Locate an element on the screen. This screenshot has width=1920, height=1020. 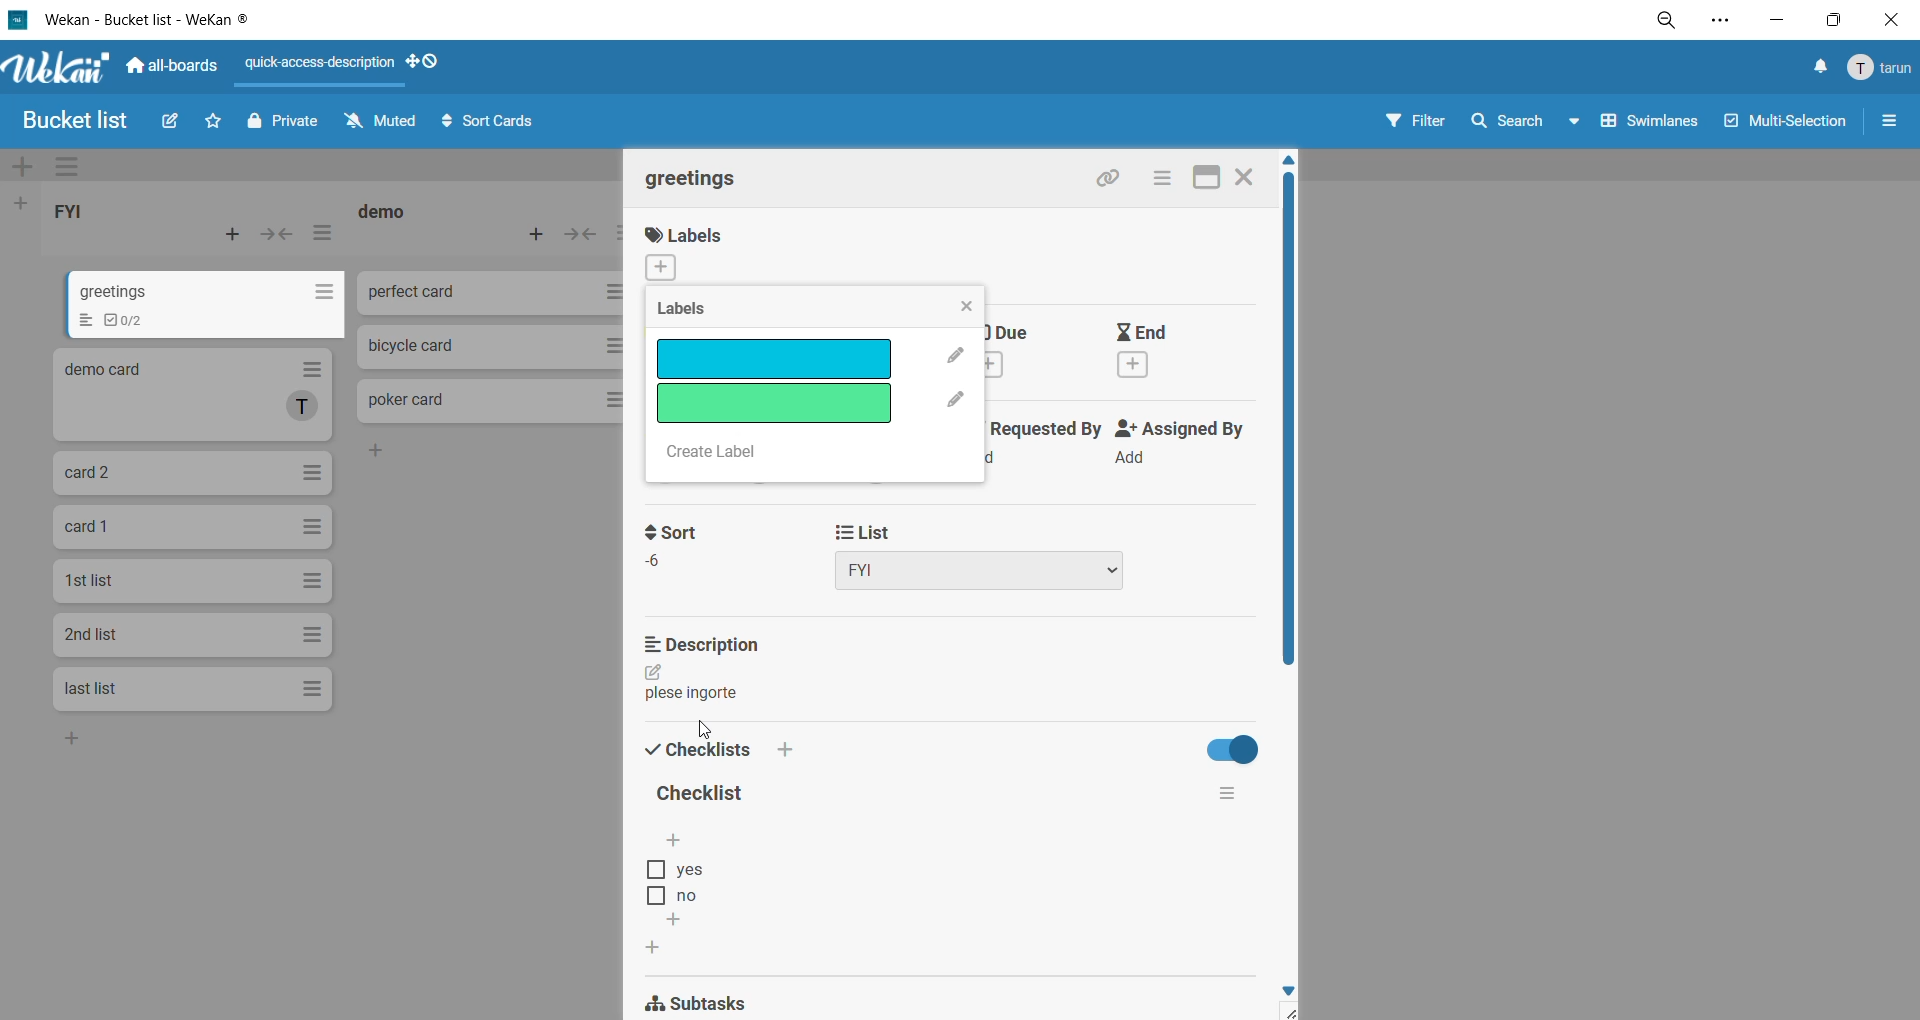
label is located at coordinates (780, 404).